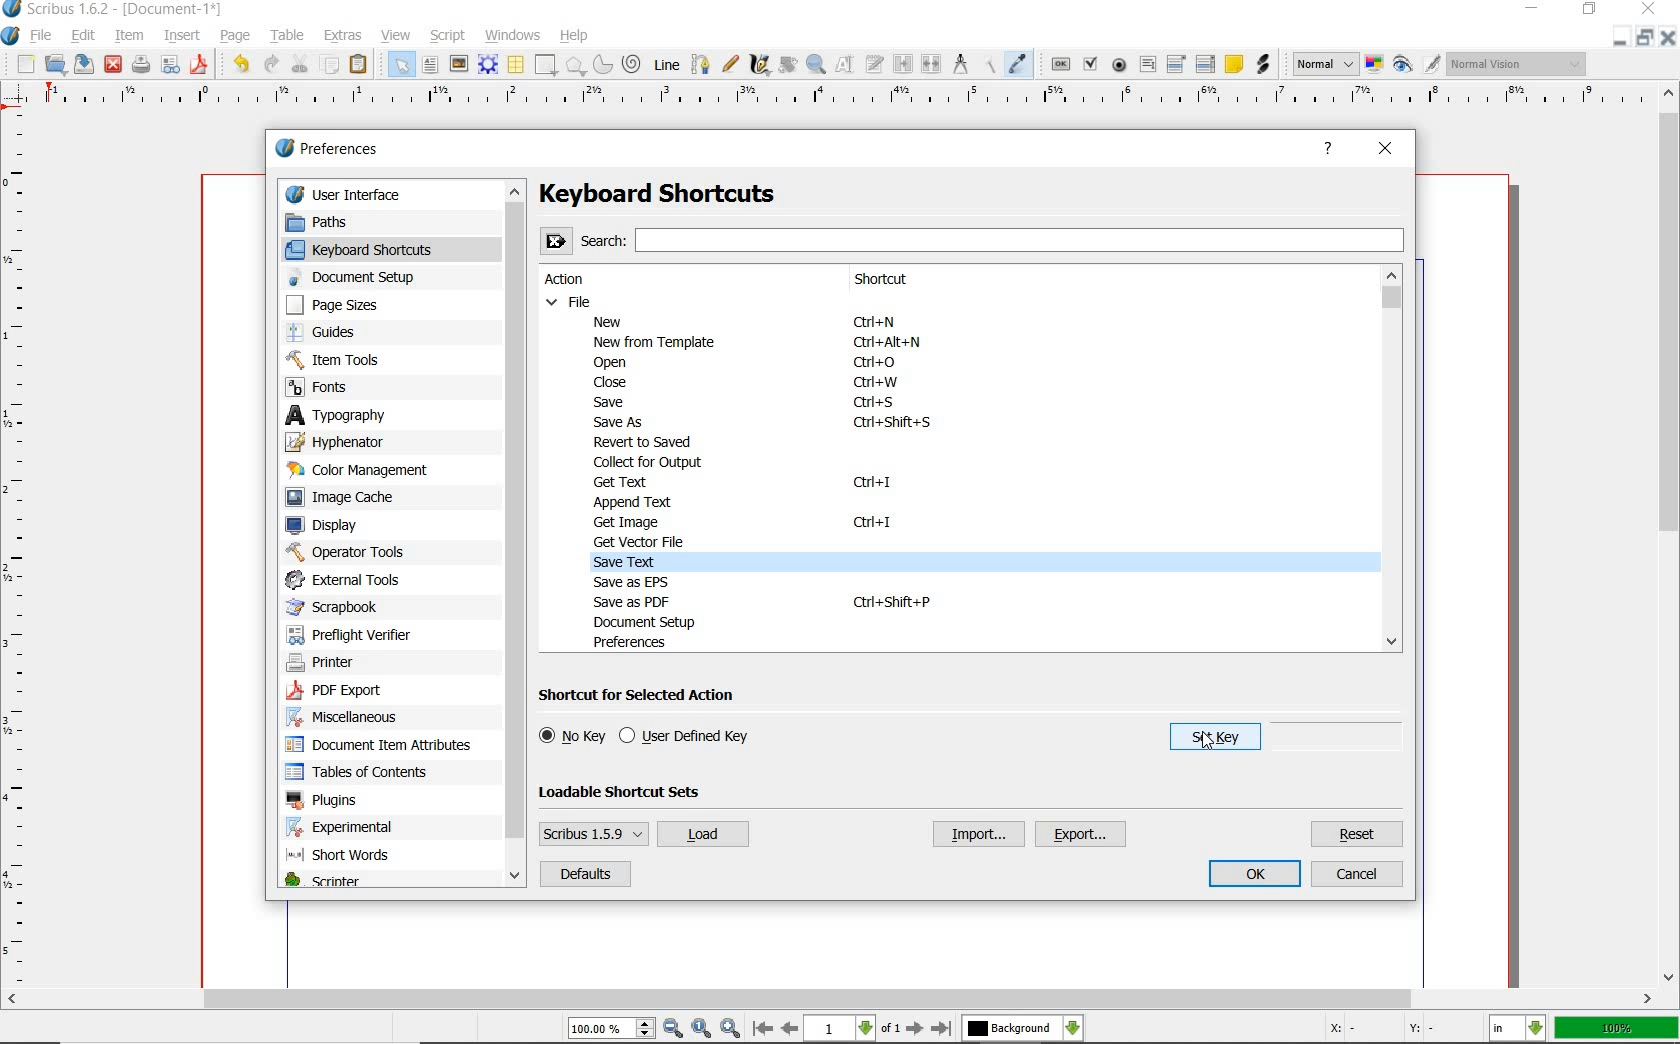  Describe the element at coordinates (658, 342) in the screenshot. I see `new from template` at that location.